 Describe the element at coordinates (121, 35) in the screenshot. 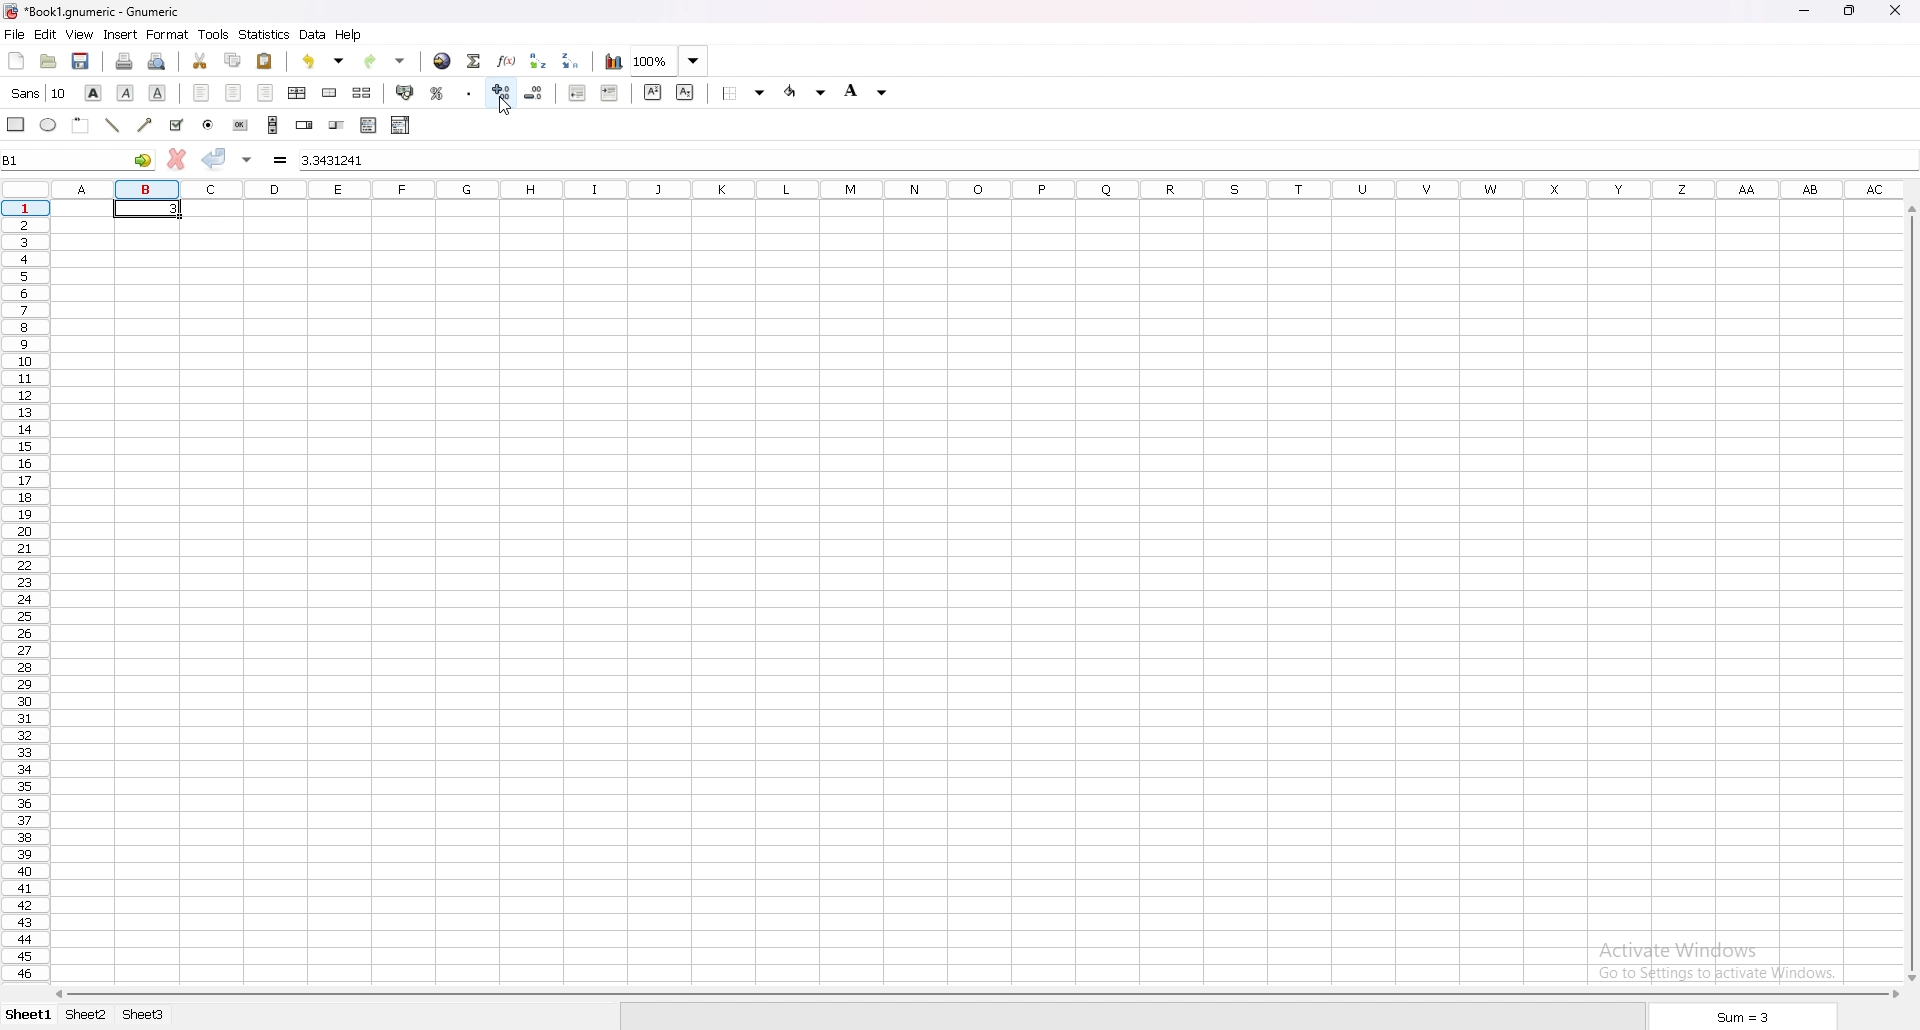

I see `insert` at that location.